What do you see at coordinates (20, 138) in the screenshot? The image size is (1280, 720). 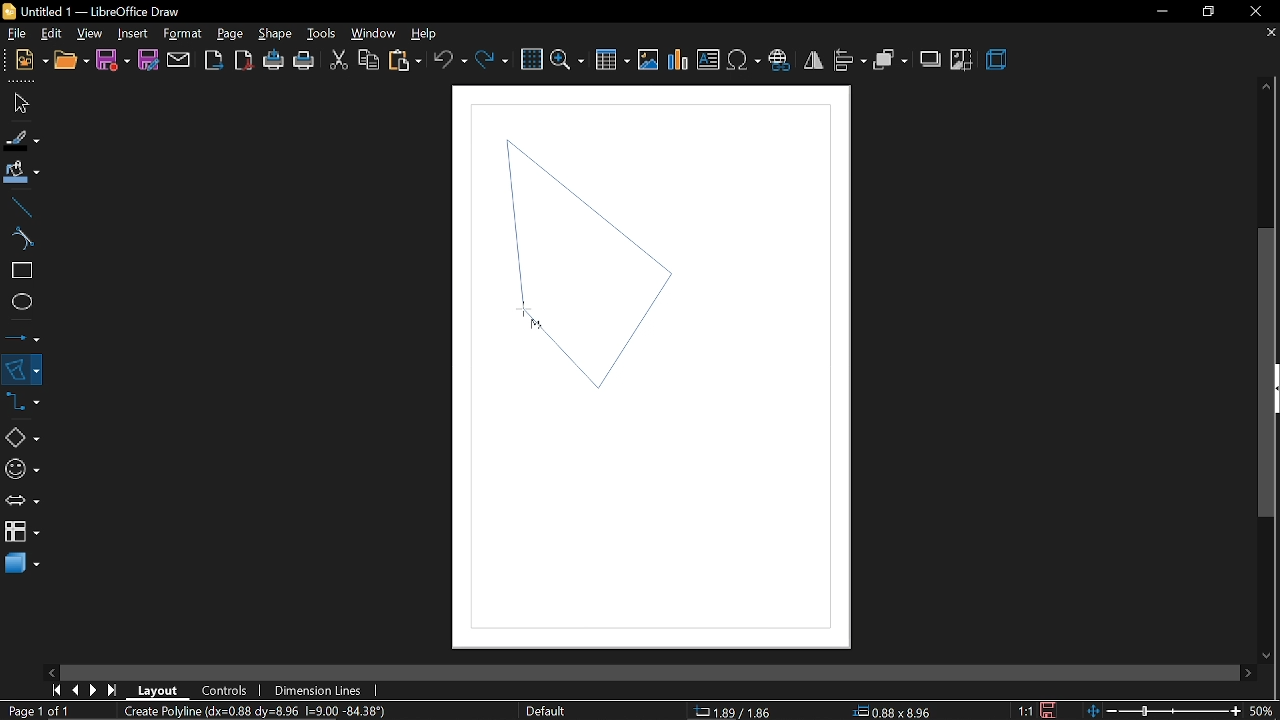 I see `fill line` at bounding box center [20, 138].